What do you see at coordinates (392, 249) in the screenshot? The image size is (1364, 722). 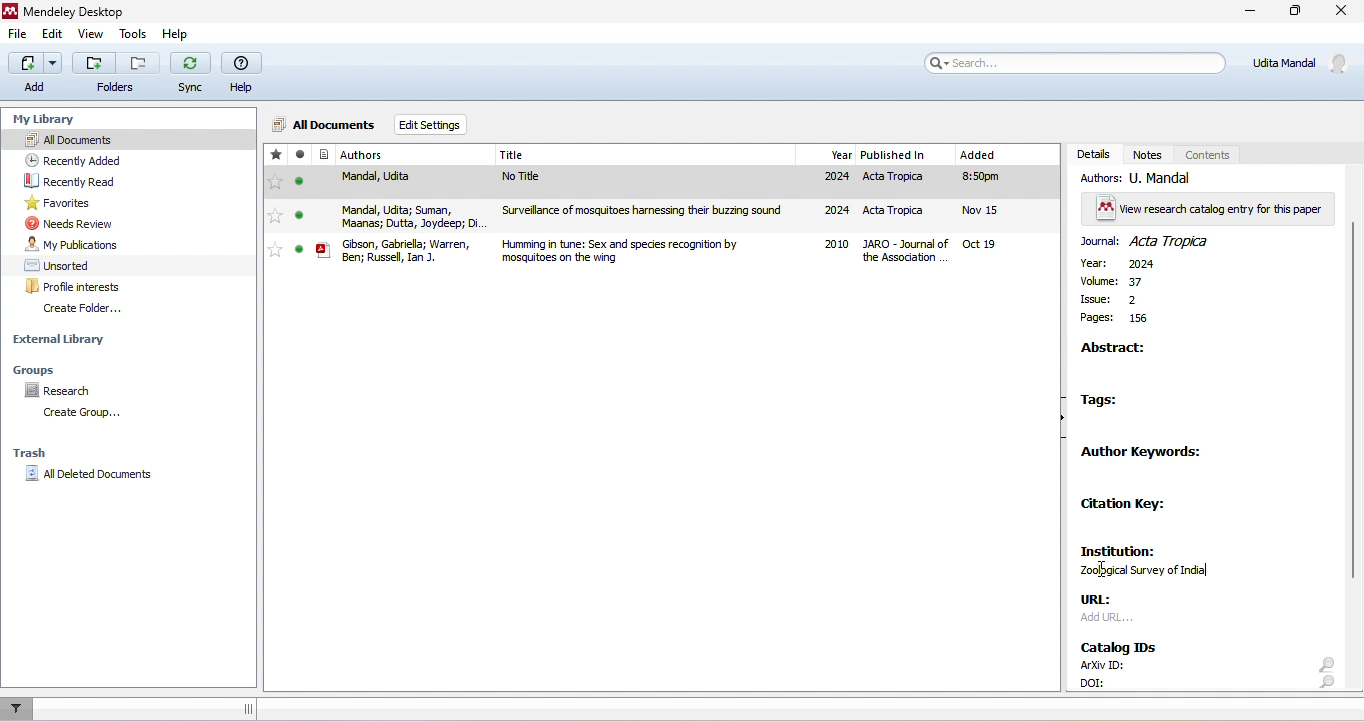 I see `gbson,gabriela, warren,ben,russel,jan` at bounding box center [392, 249].